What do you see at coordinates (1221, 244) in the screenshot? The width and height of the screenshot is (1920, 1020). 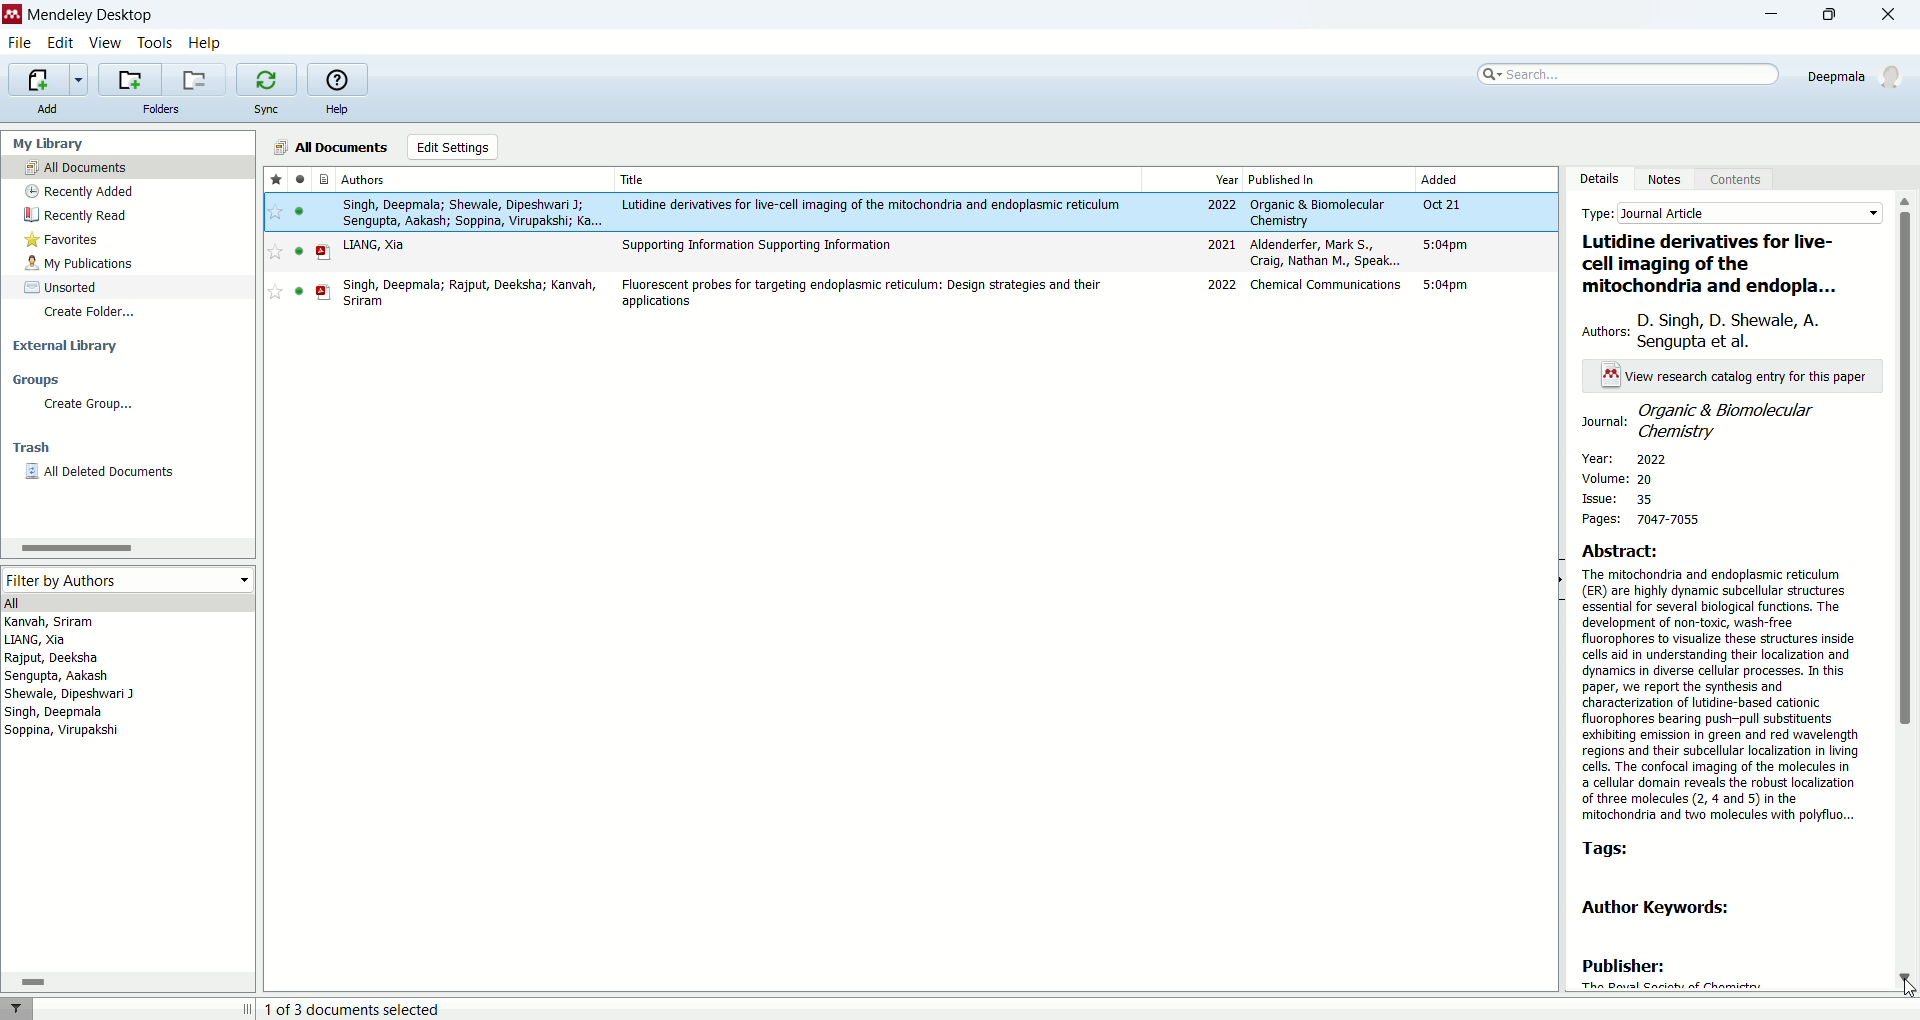 I see `2021` at bounding box center [1221, 244].